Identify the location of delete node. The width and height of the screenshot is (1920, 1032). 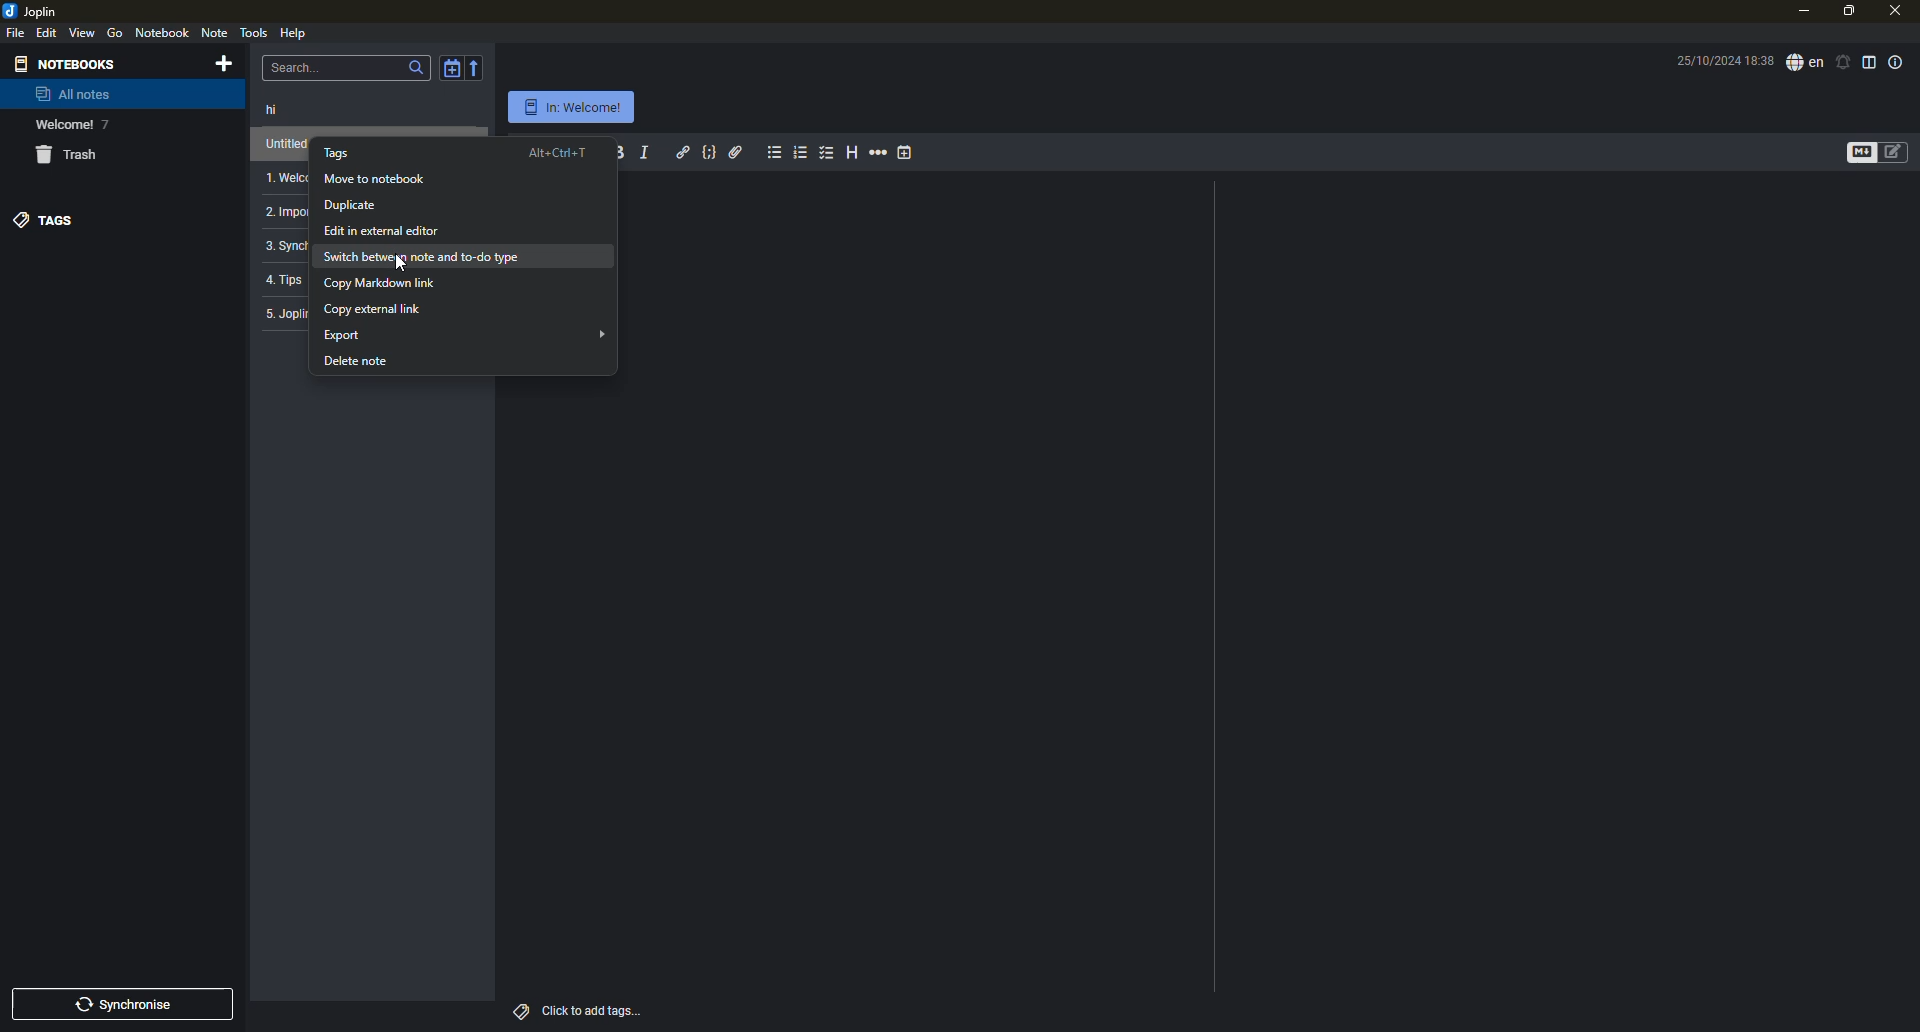
(355, 363).